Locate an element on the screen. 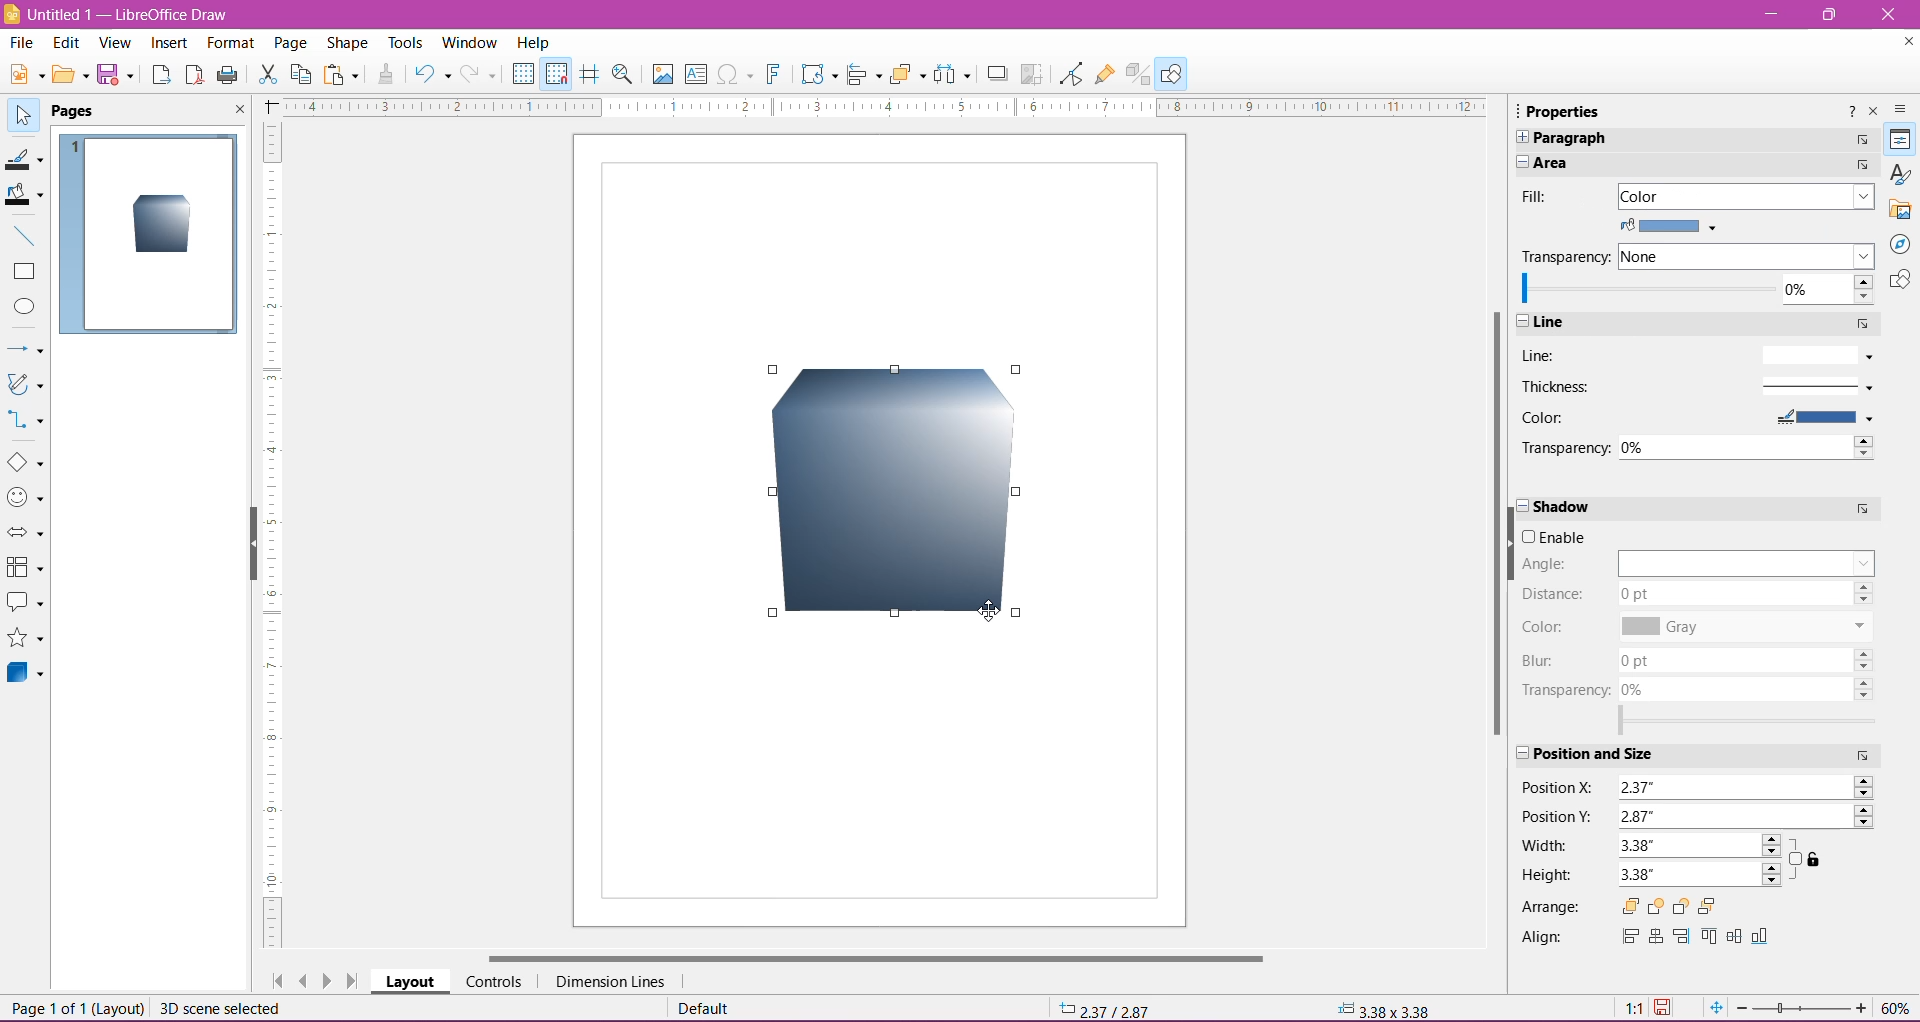  Lines and Arrows is located at coordinates (25, 350).